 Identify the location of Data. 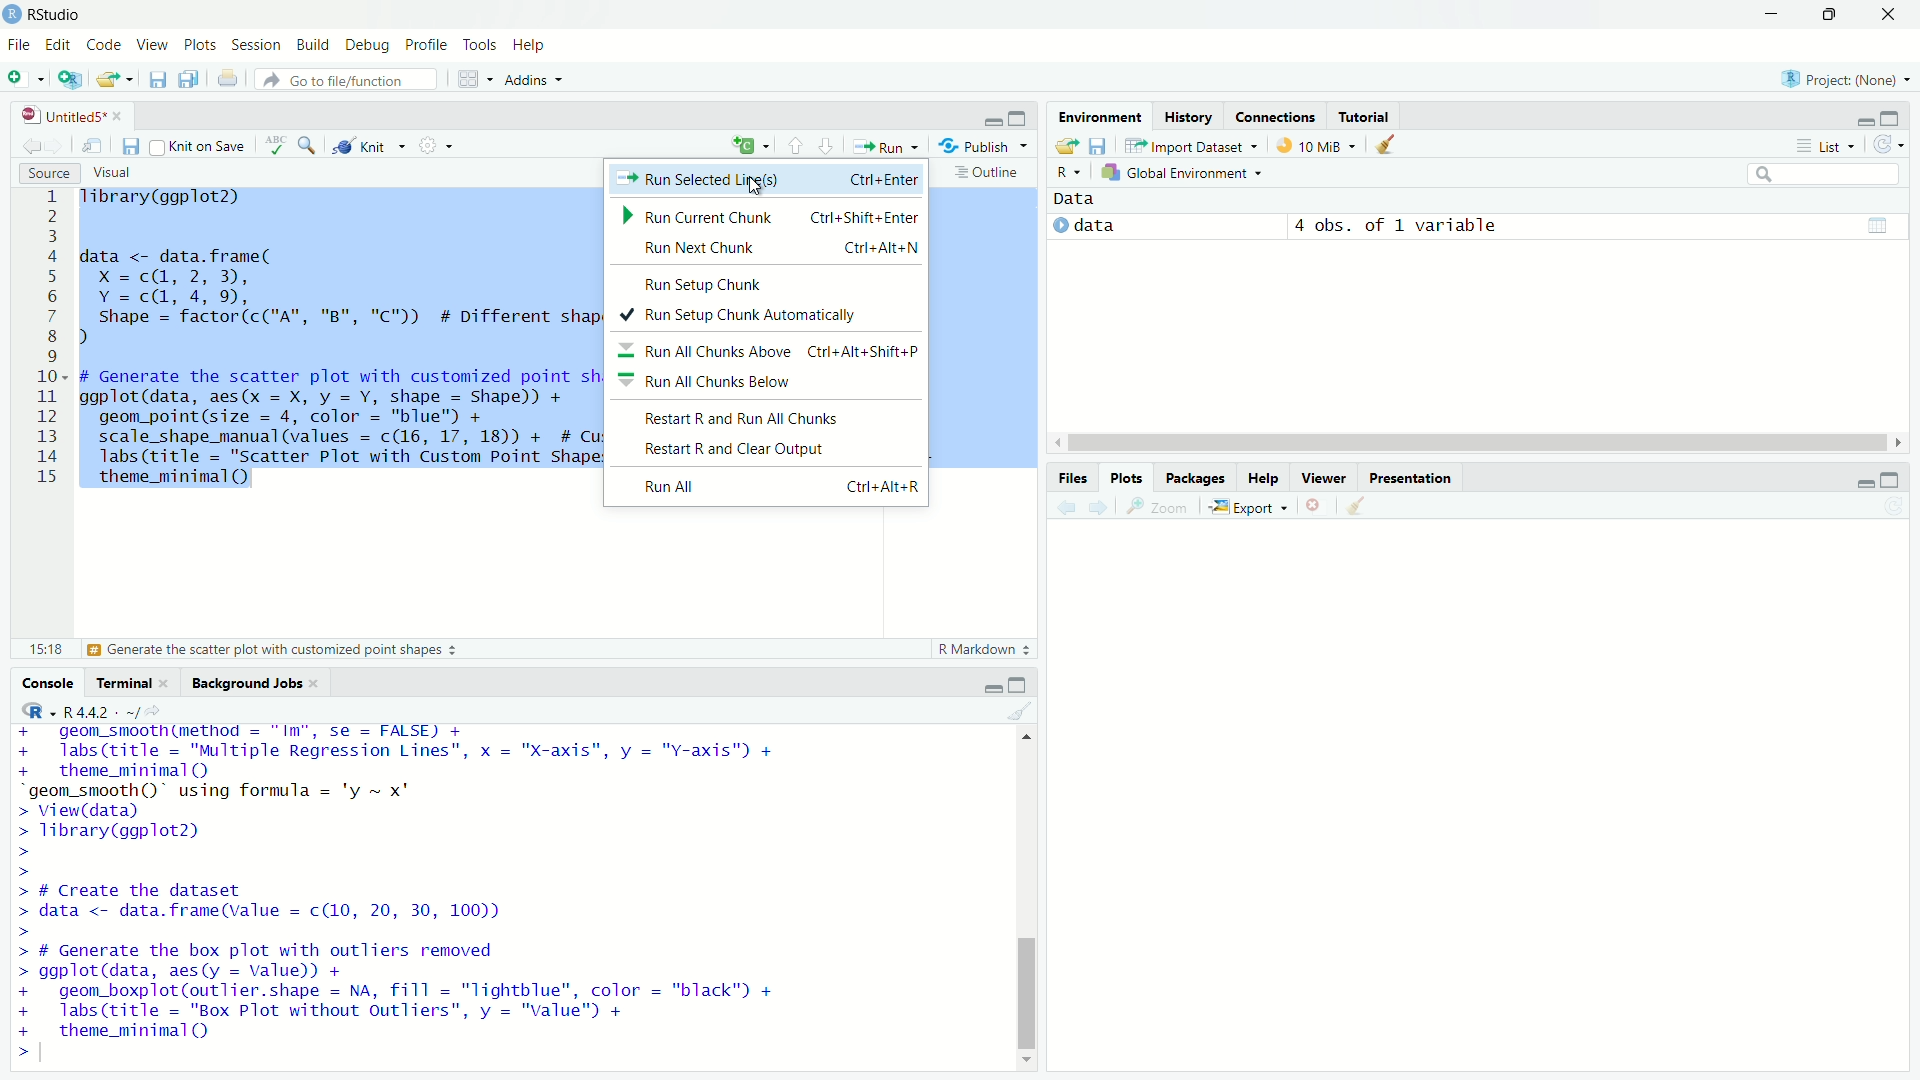
(1075, 199).